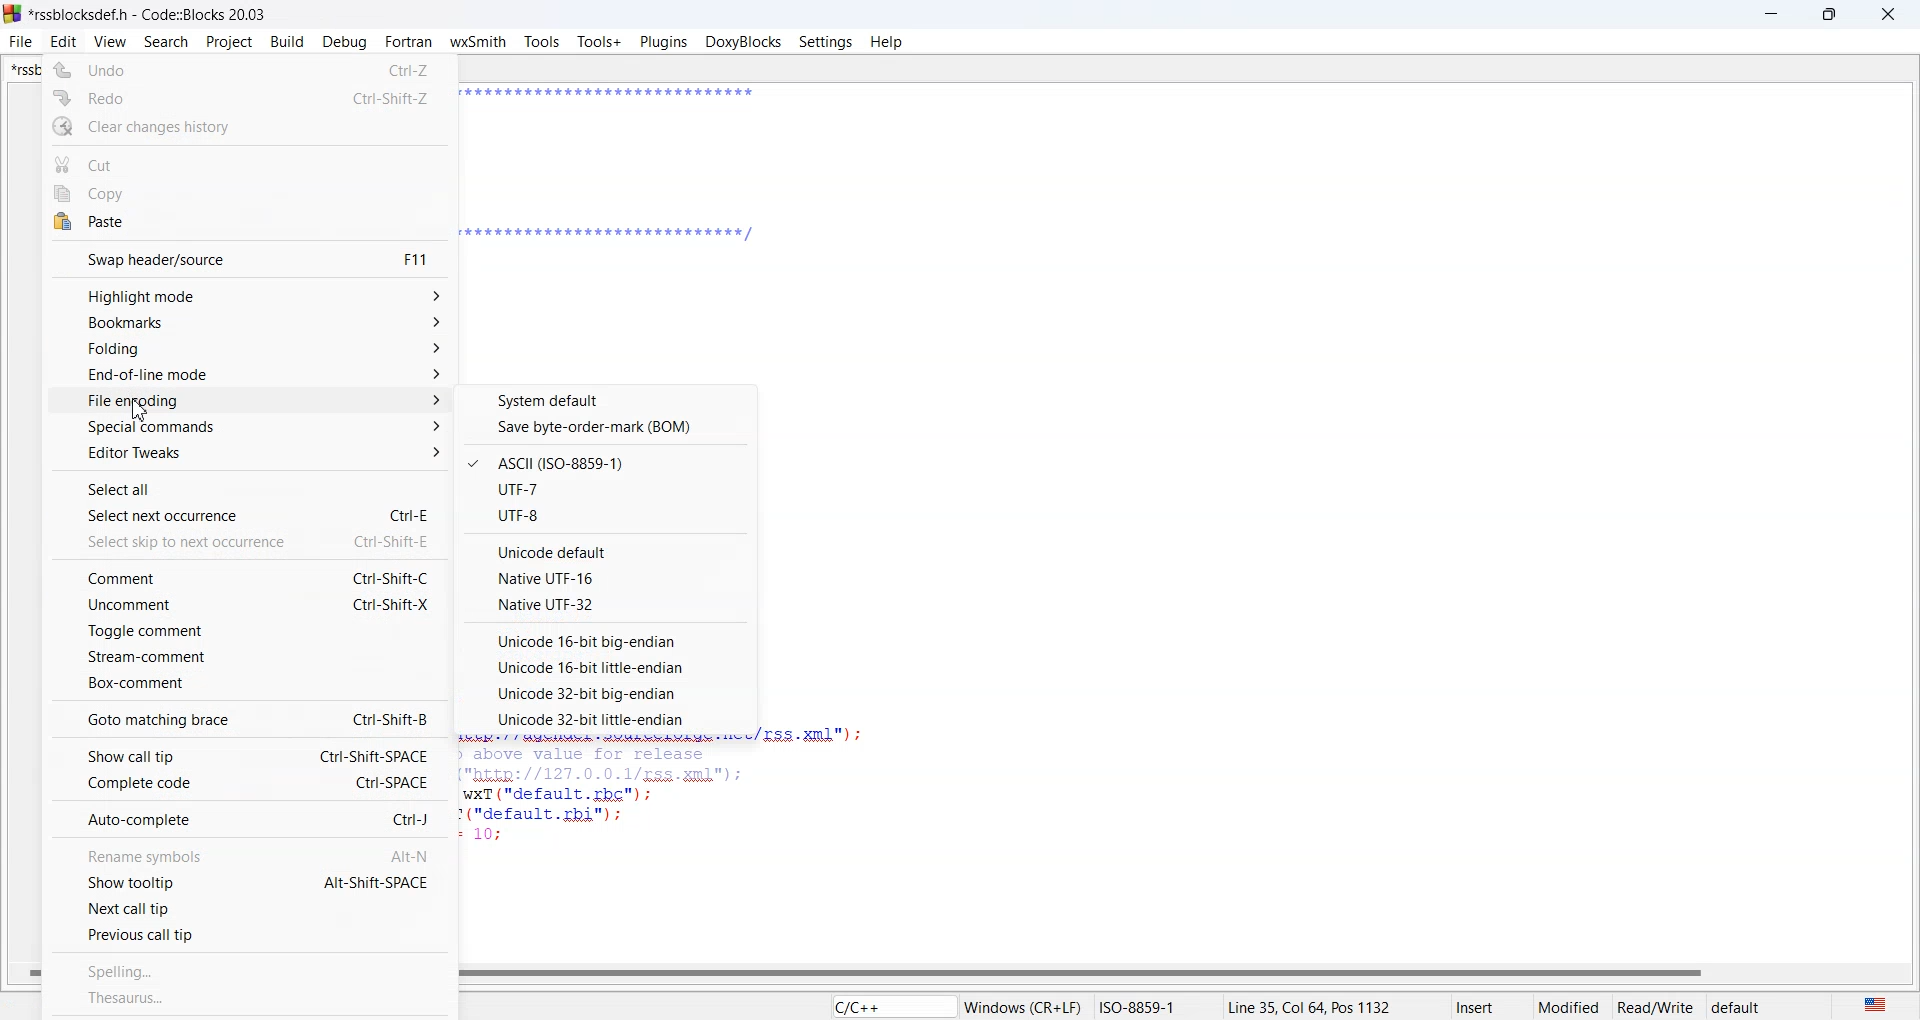  I want to click on tools, so click(542, 44).